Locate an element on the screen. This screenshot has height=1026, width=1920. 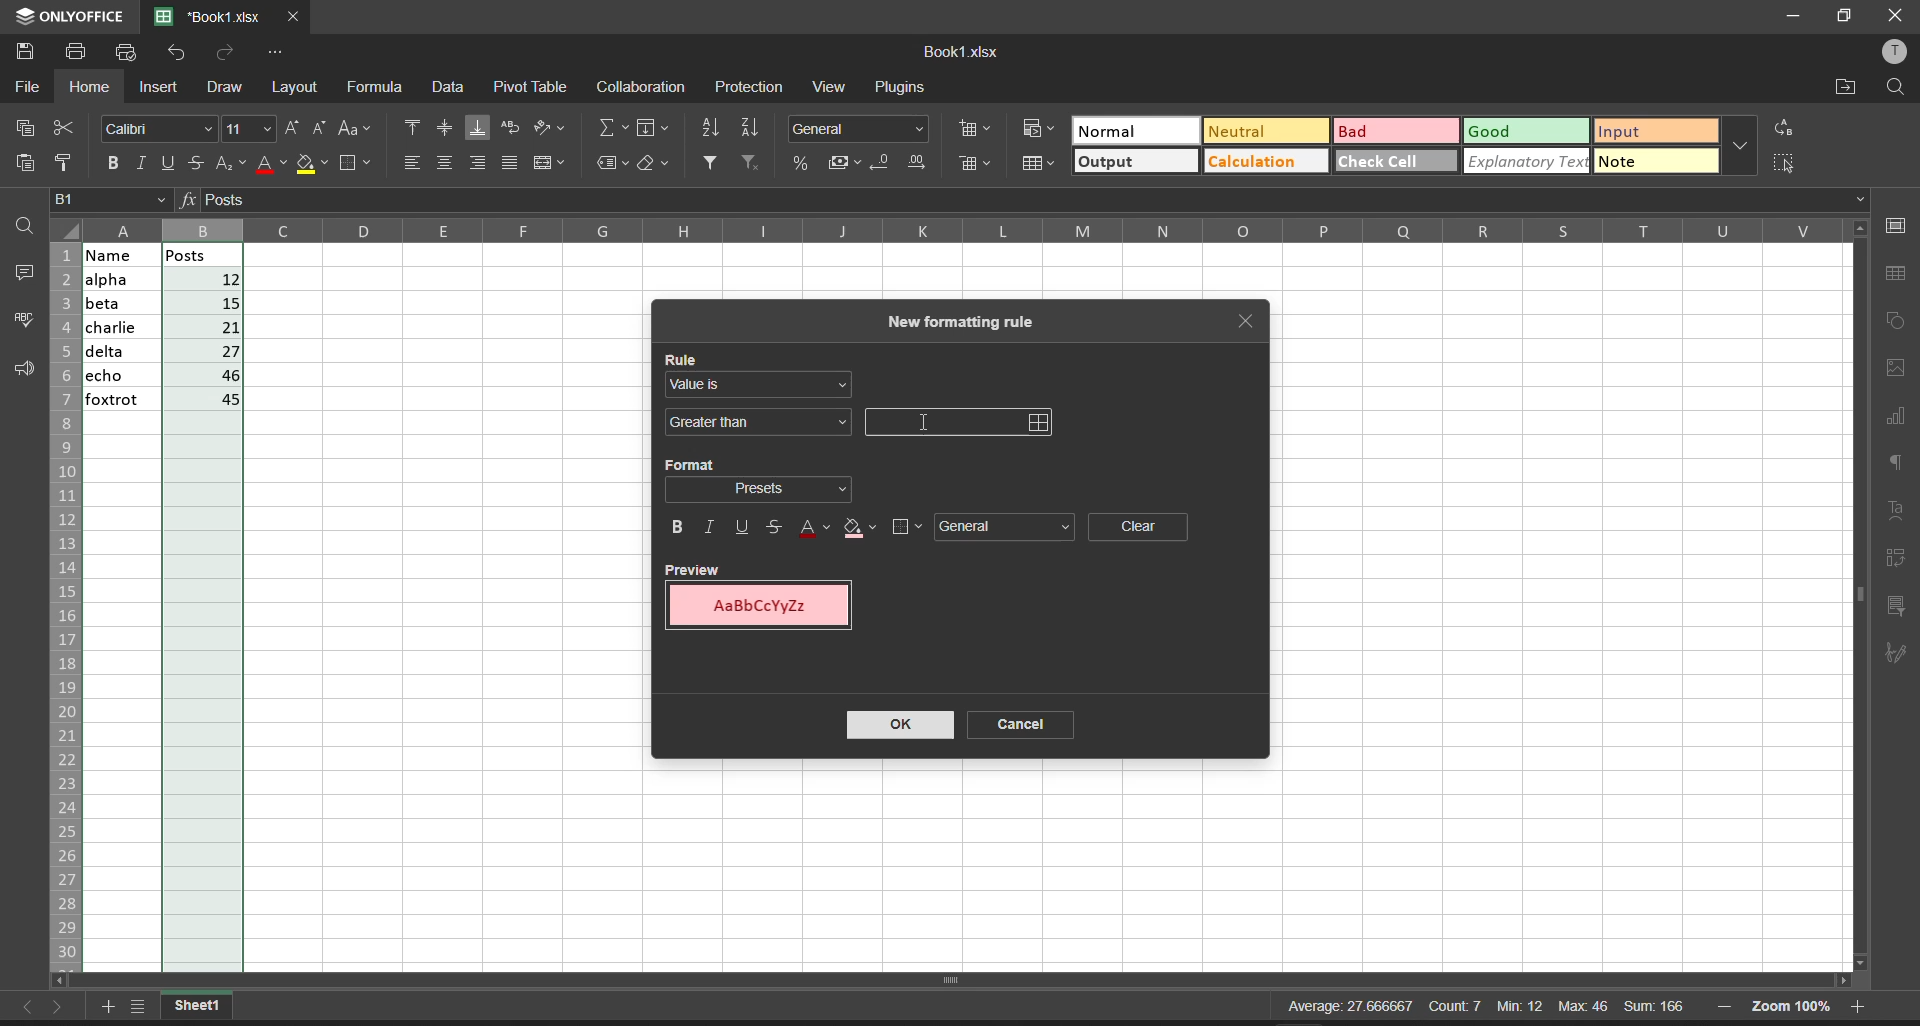
cut is located at coordinates (67, 129).